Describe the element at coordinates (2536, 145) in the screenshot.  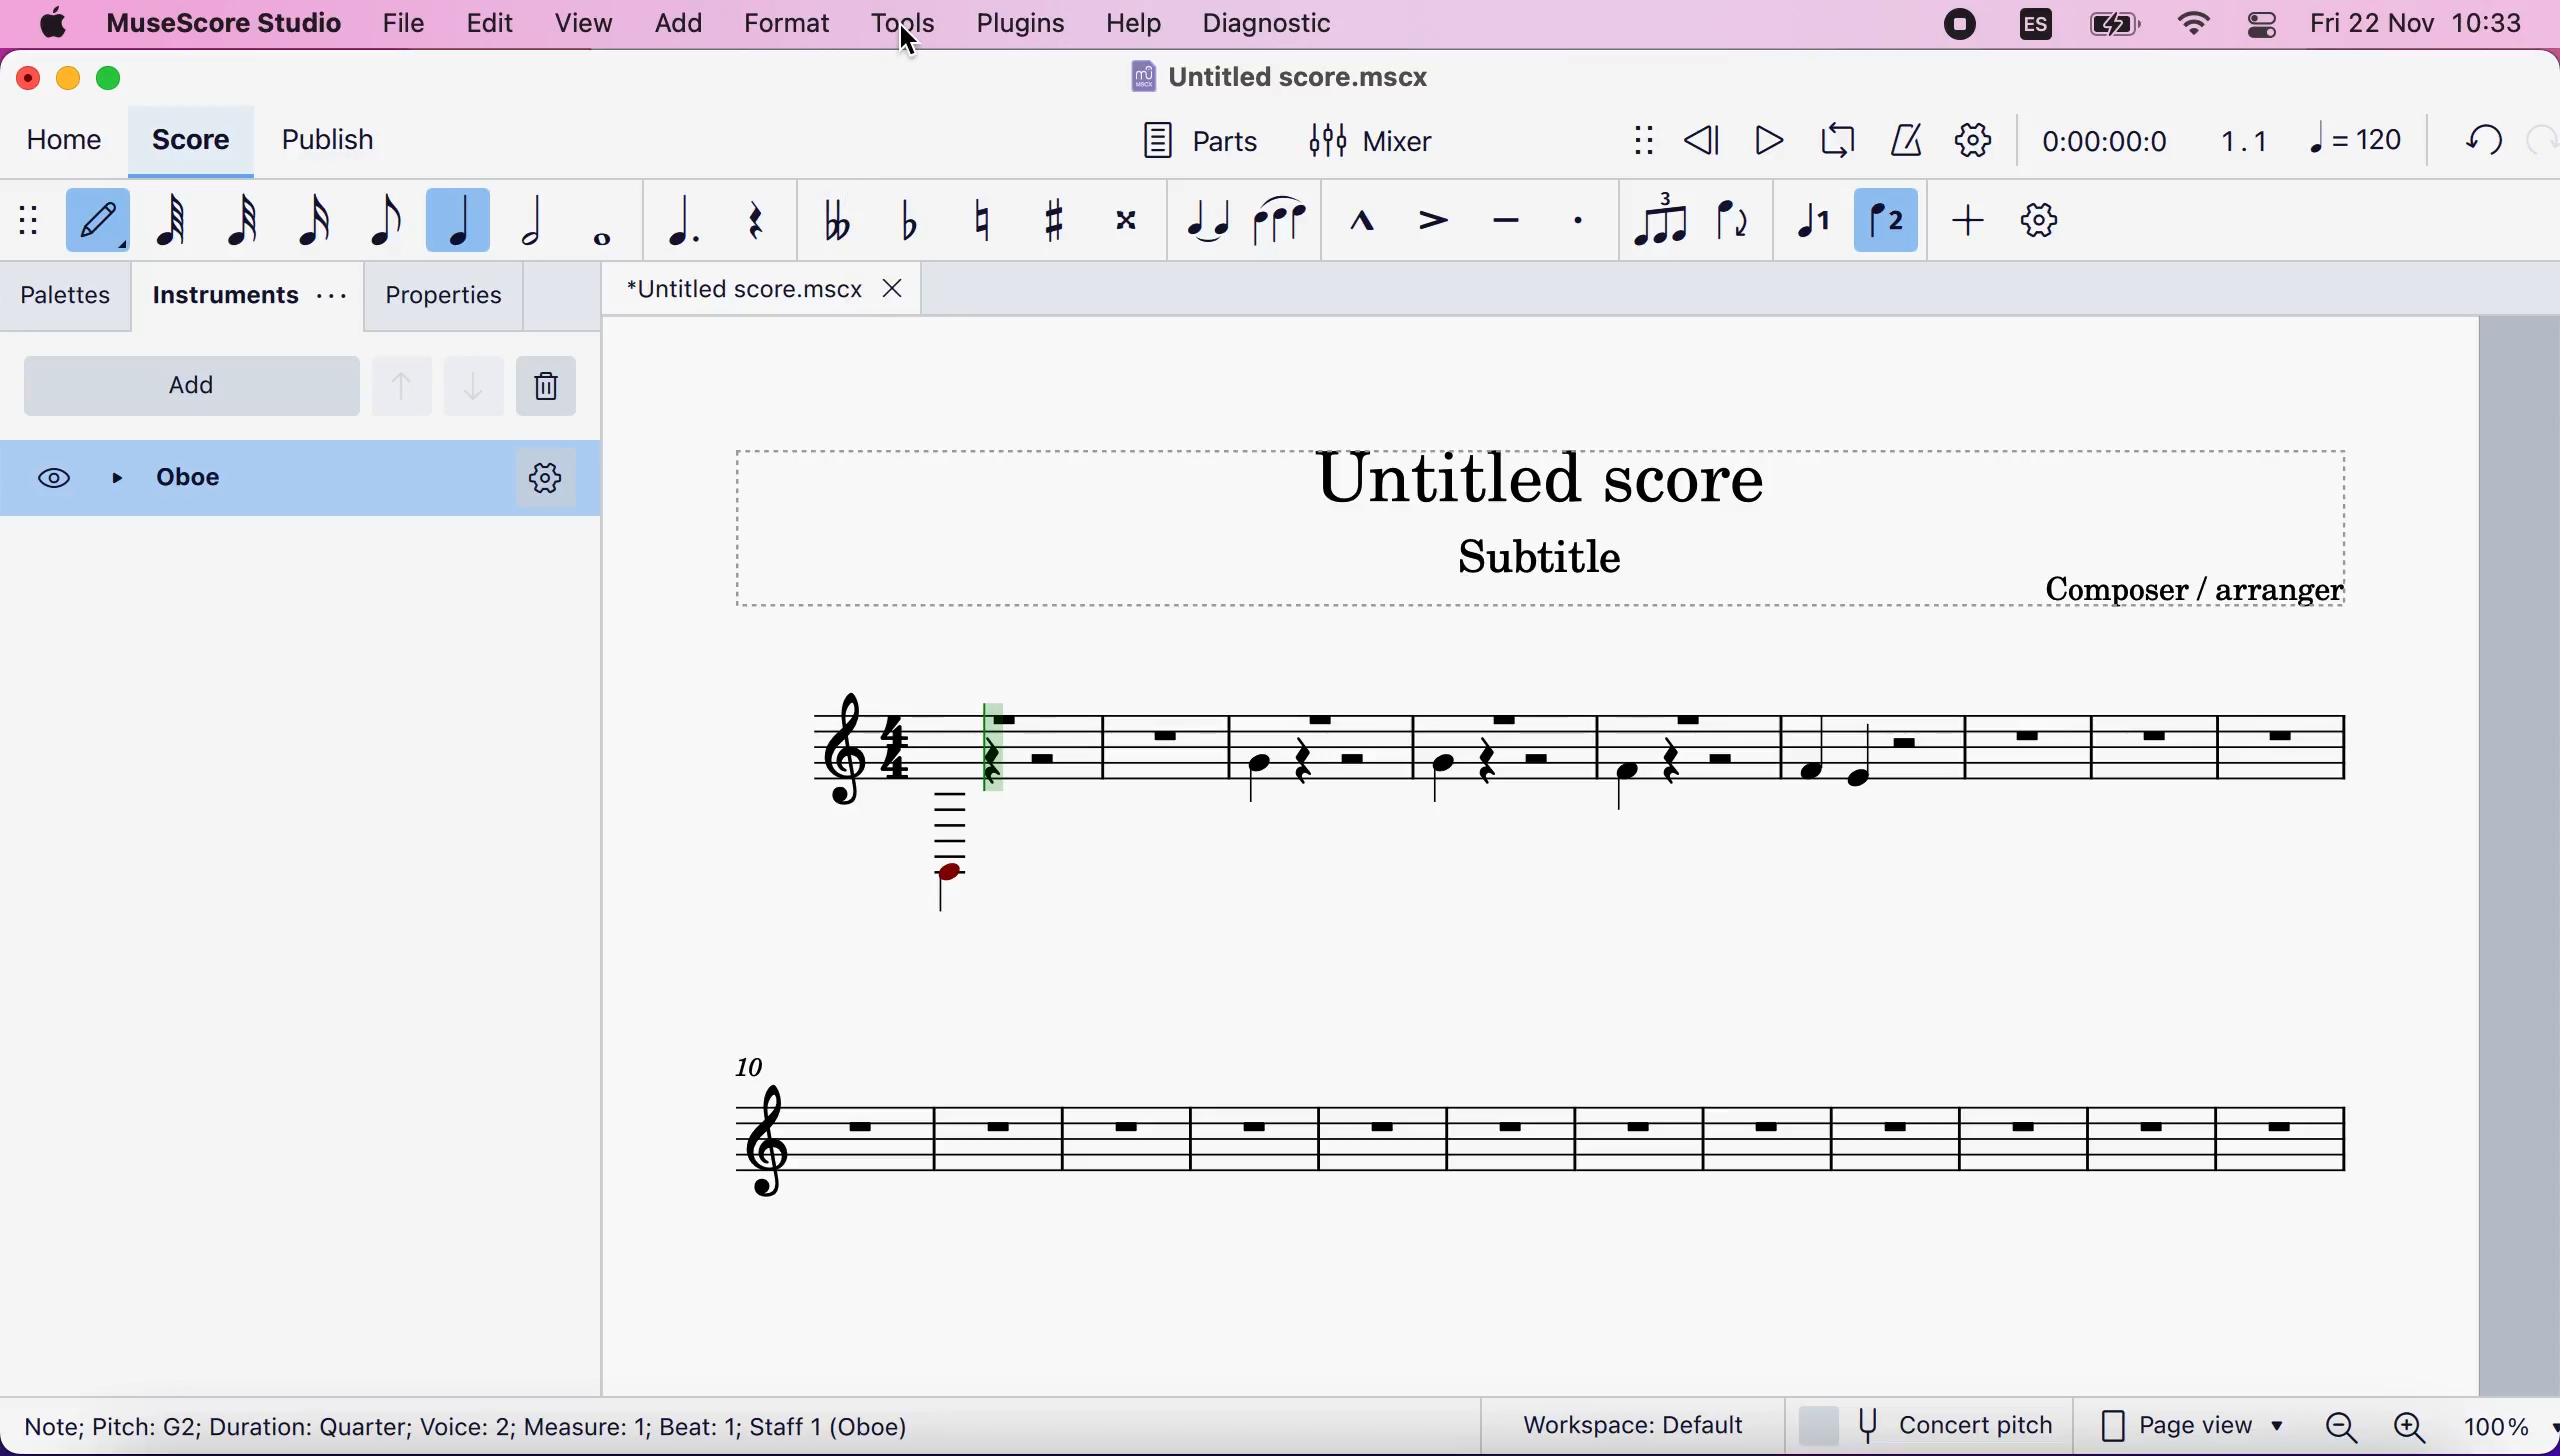
I see `redo` at that location.